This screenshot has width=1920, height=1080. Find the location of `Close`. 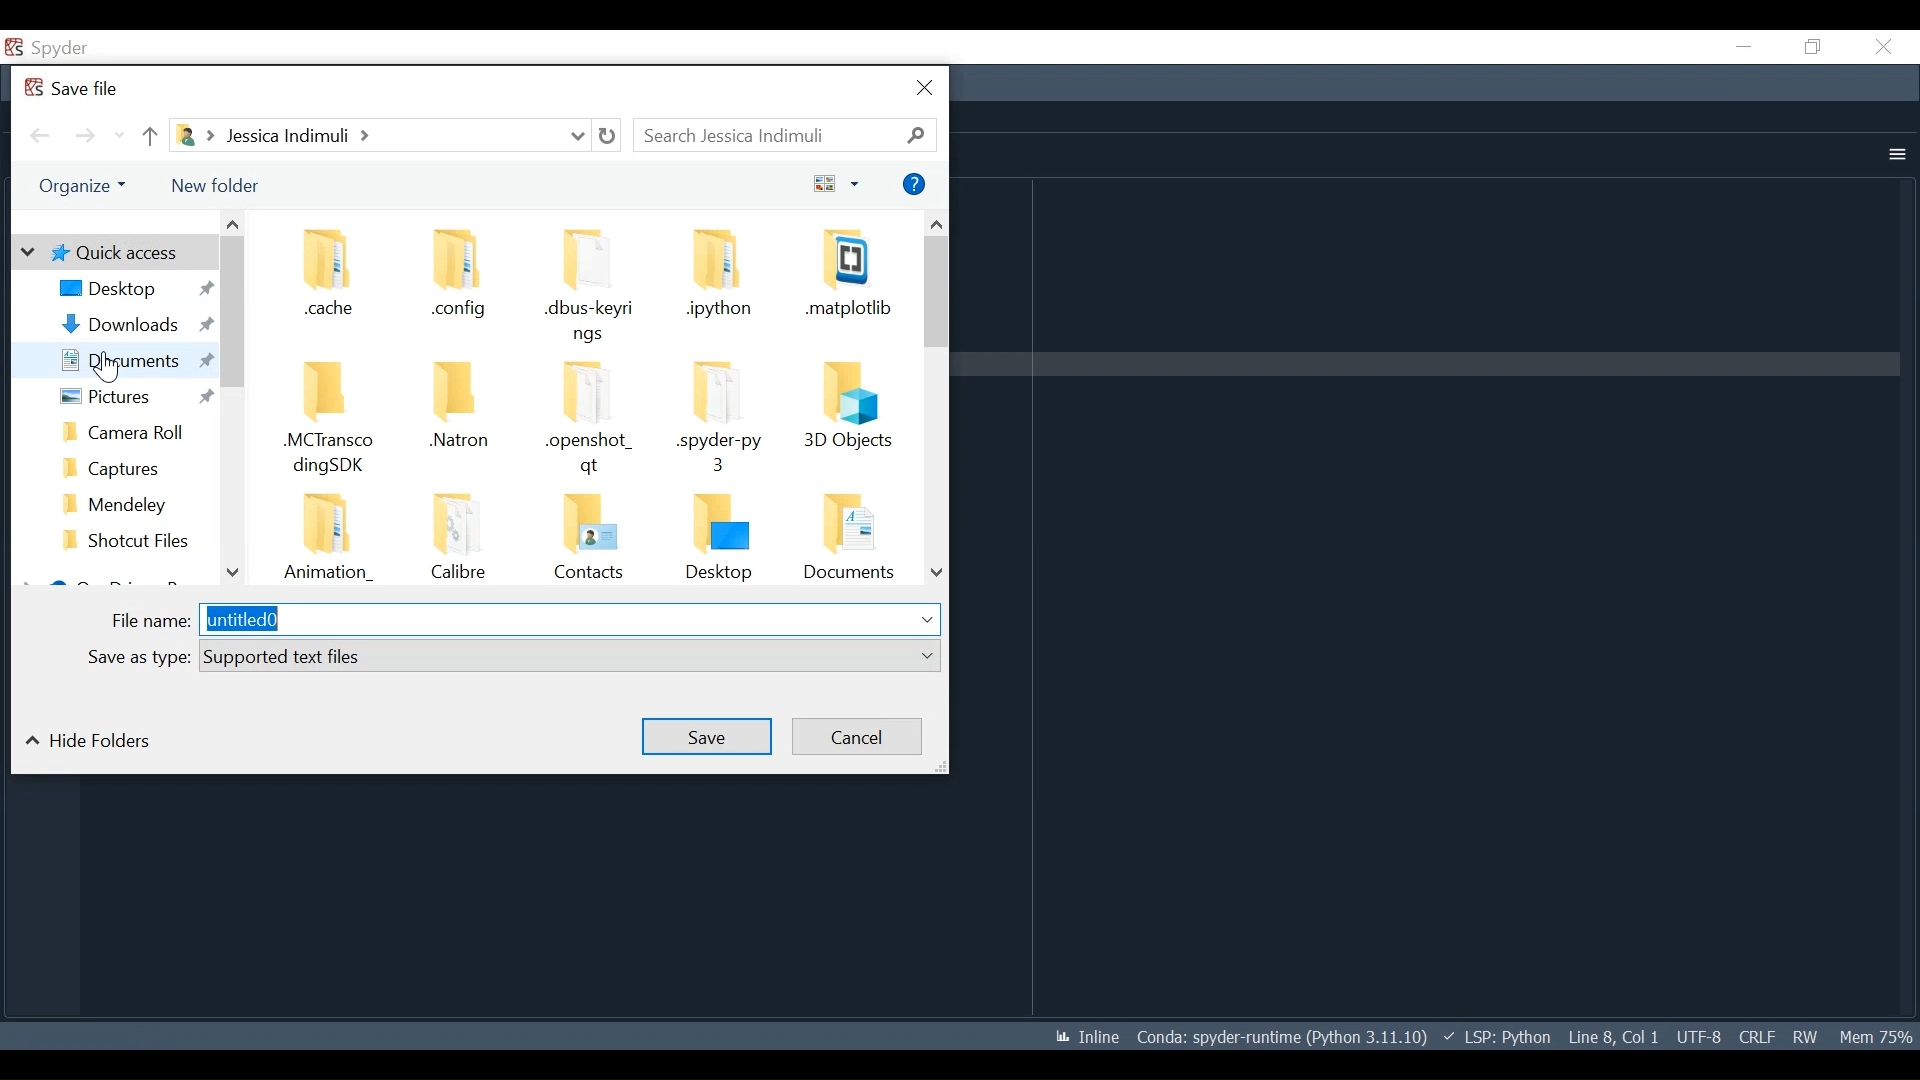

Close is located at coordinates (928, 89).